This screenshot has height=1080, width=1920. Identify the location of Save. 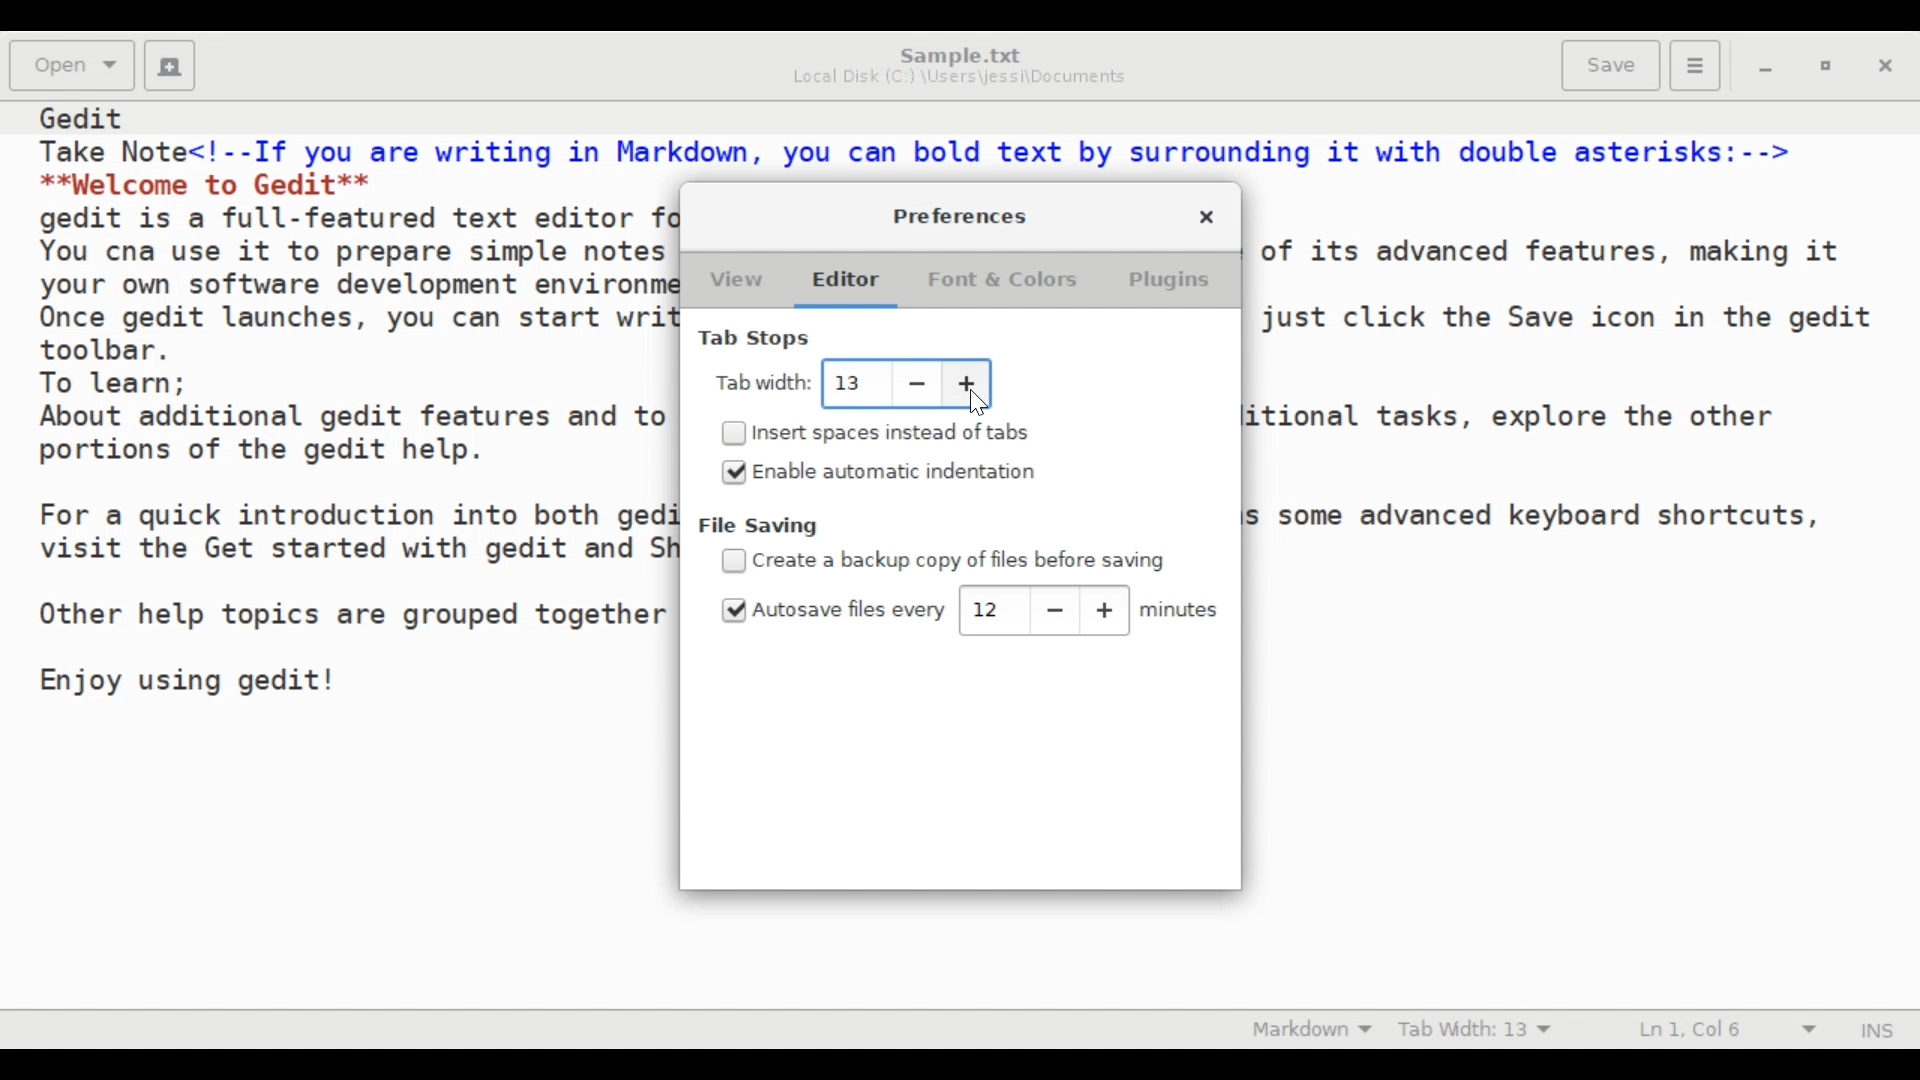
(1611, 66).